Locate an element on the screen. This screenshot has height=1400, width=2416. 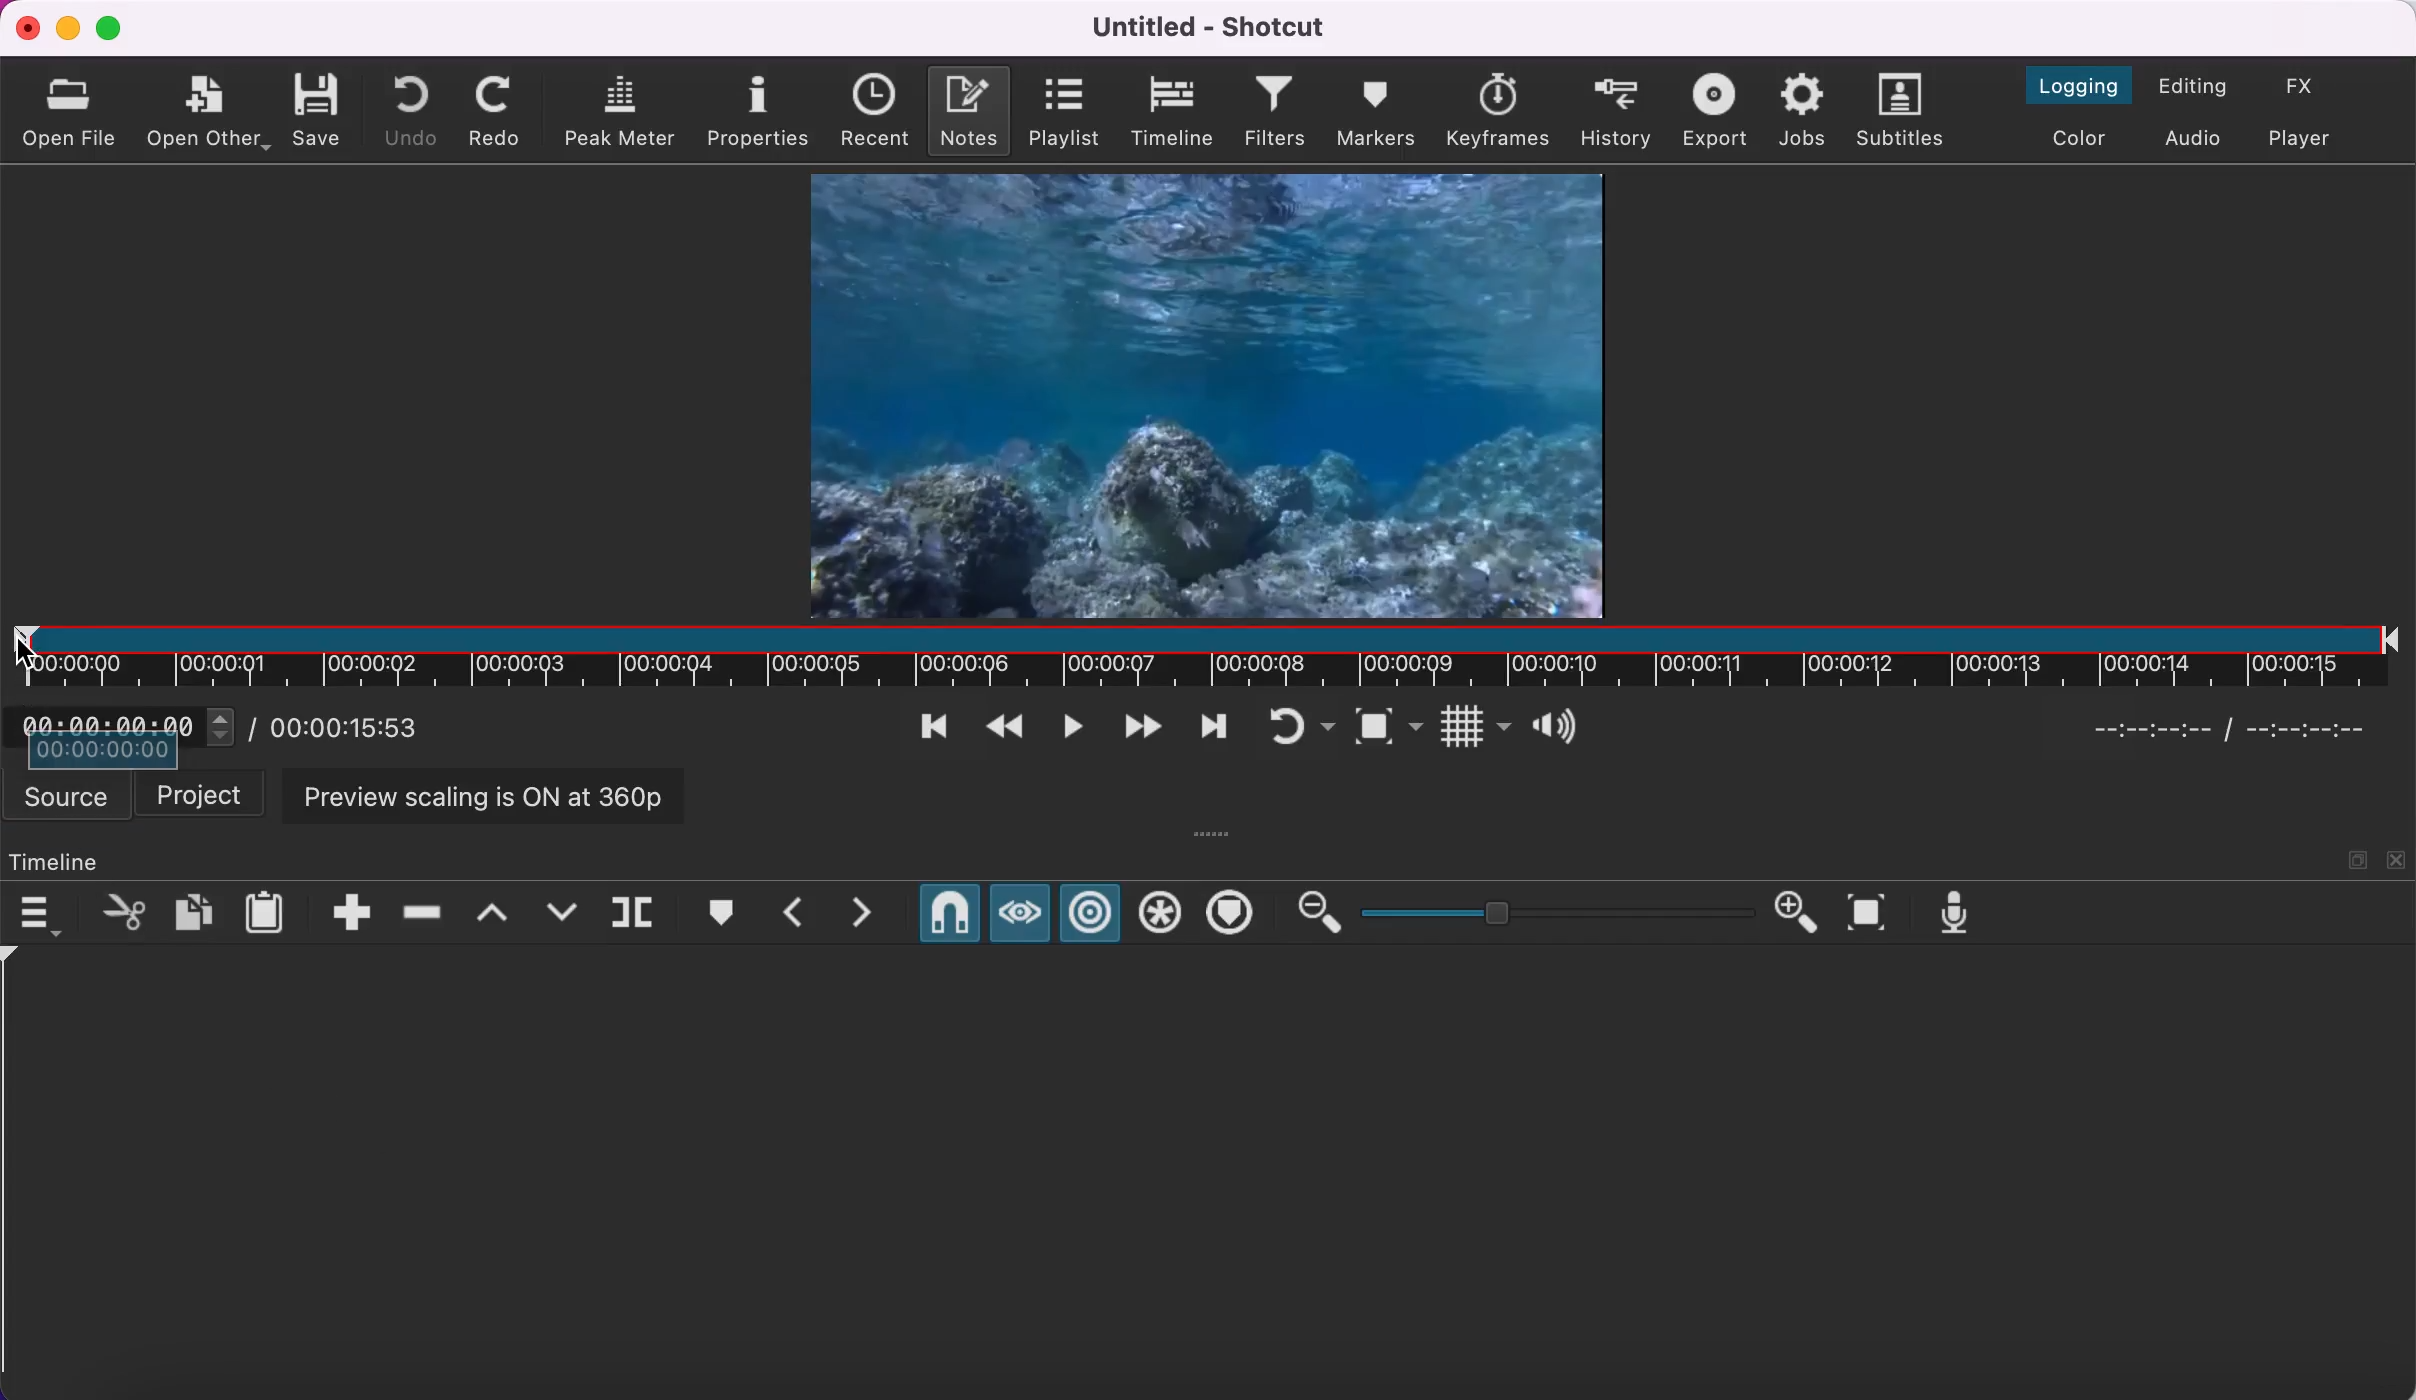
snap is located at coordinates (947, 913).